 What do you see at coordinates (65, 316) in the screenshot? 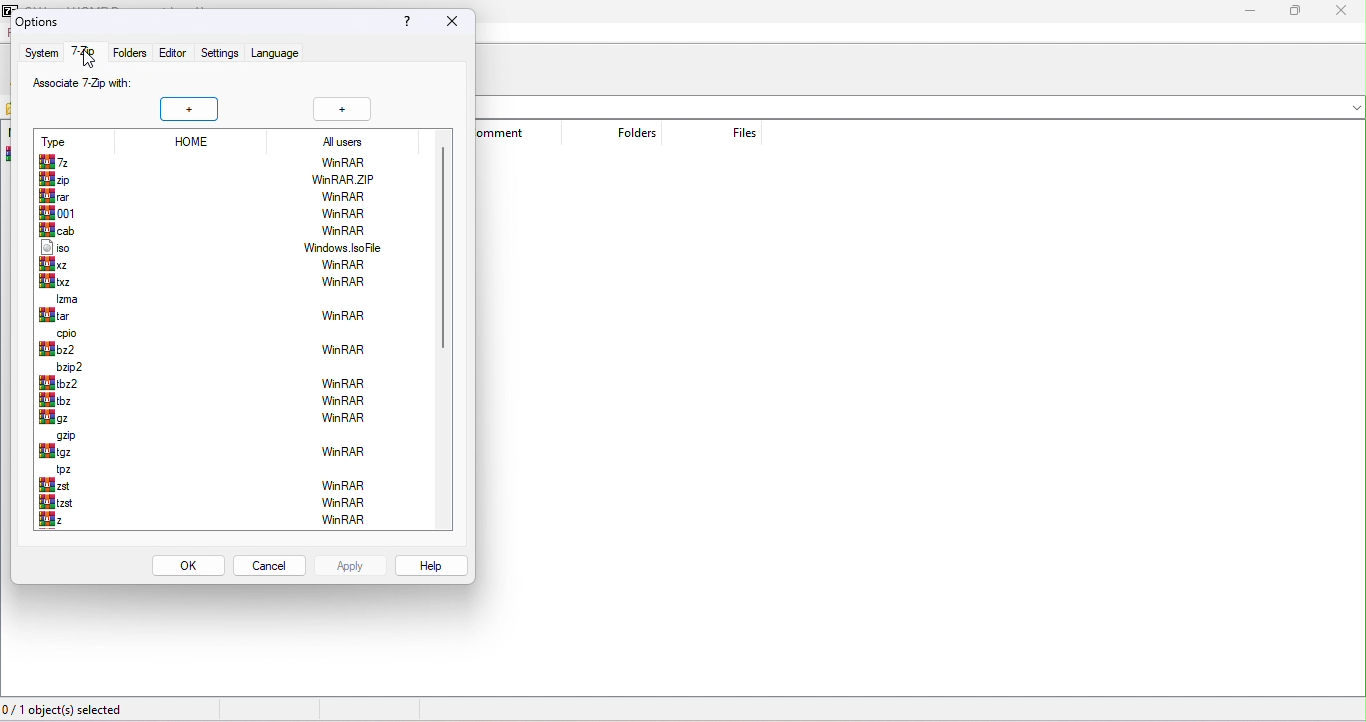
I see `lar` at bounding box center [65, 316].